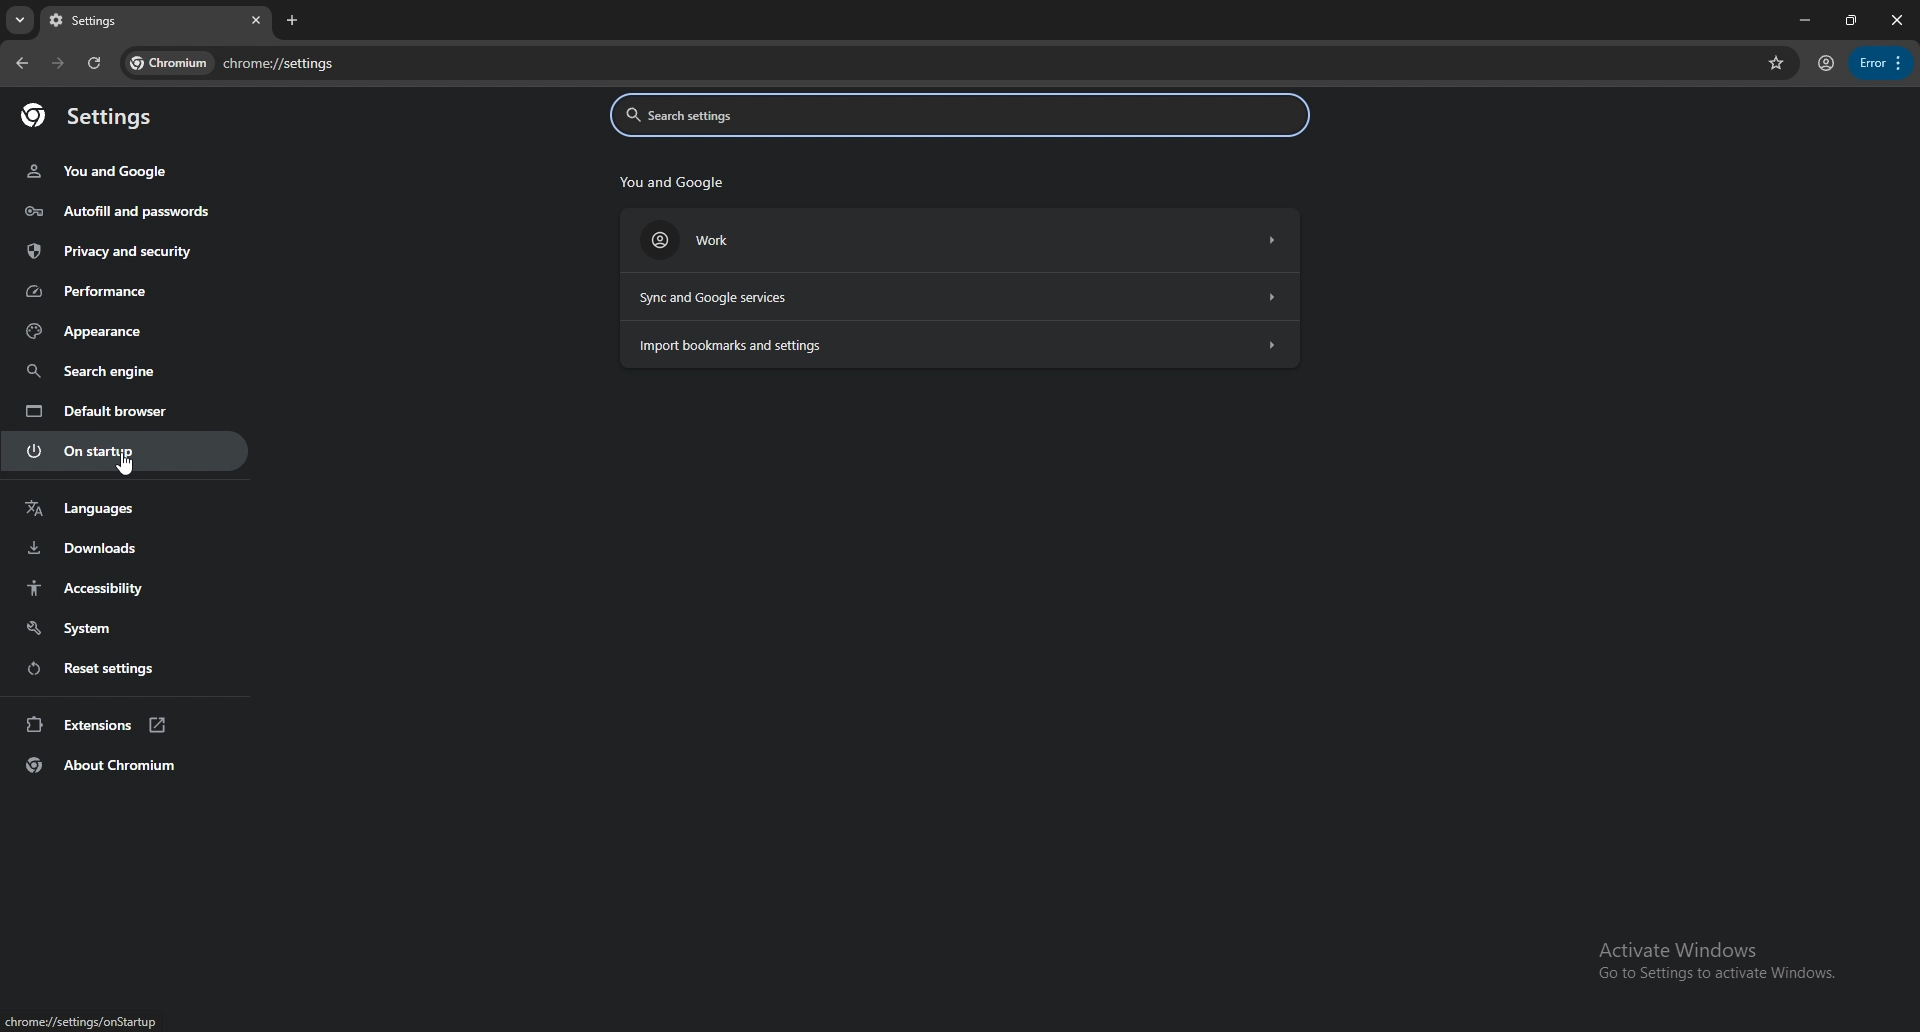 This screenshot has height=1032, width=1920. Describe the element at coordinates (127, 450) in the screenshot. I see `on startup` at that location.